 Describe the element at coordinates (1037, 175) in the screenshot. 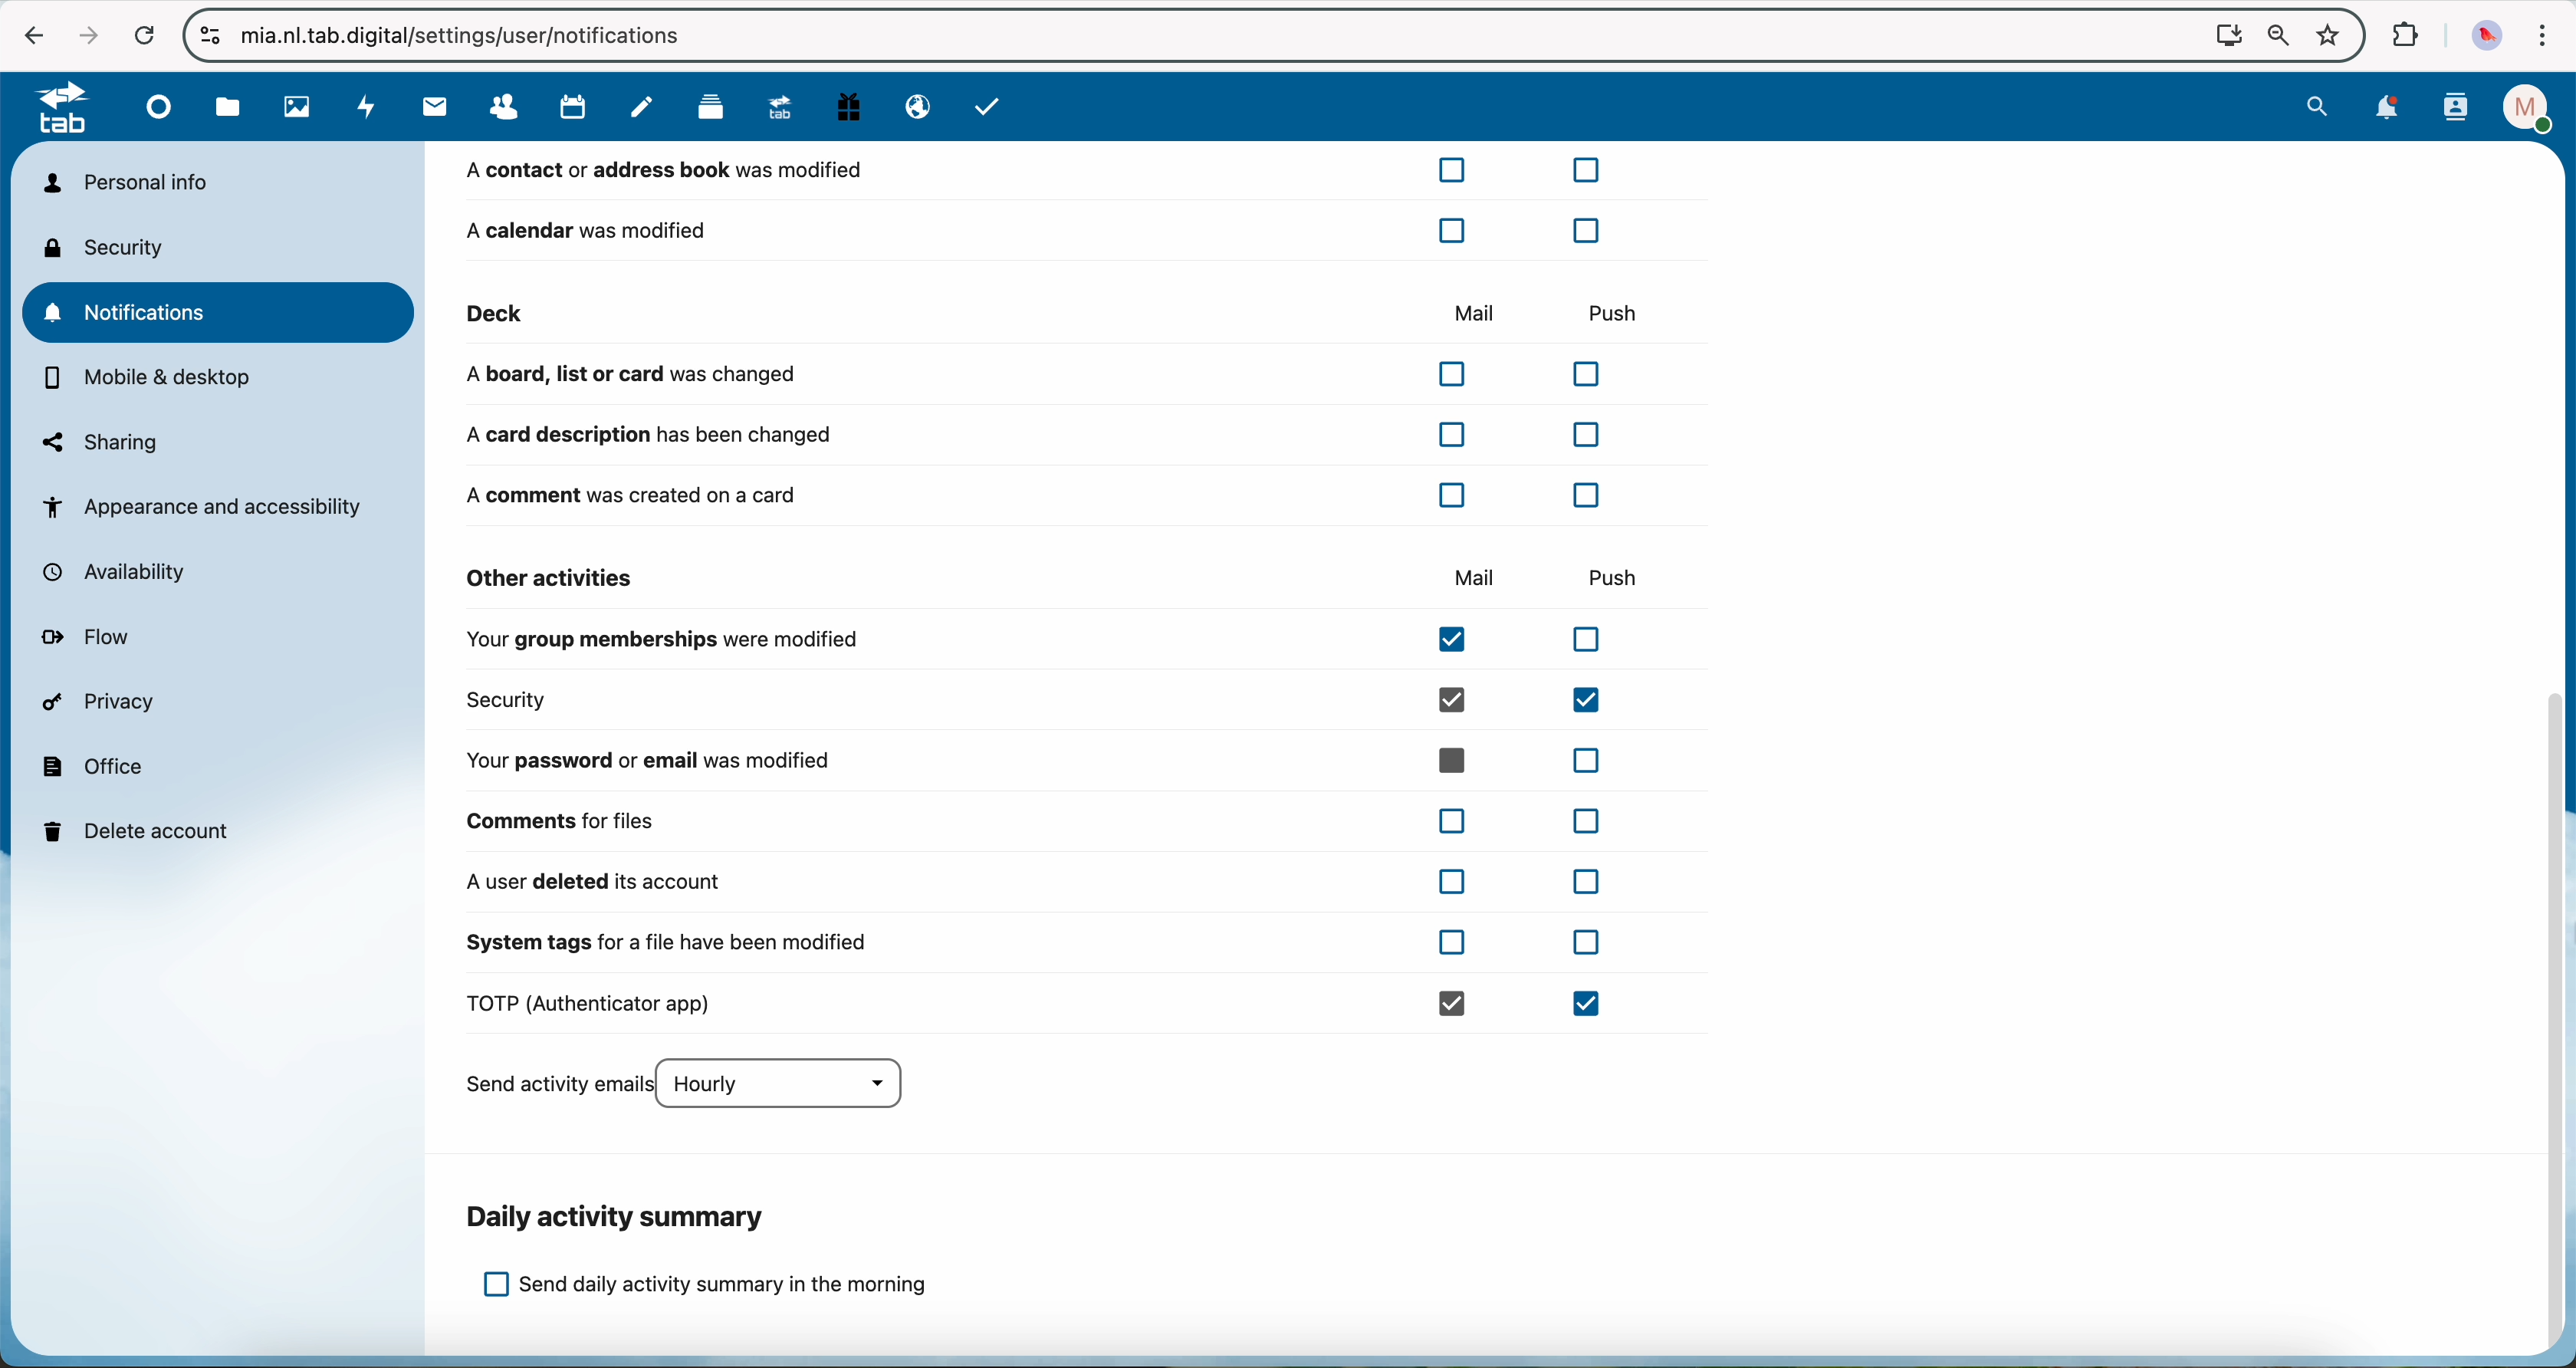

I see `a contact or address book was modified` at that location.